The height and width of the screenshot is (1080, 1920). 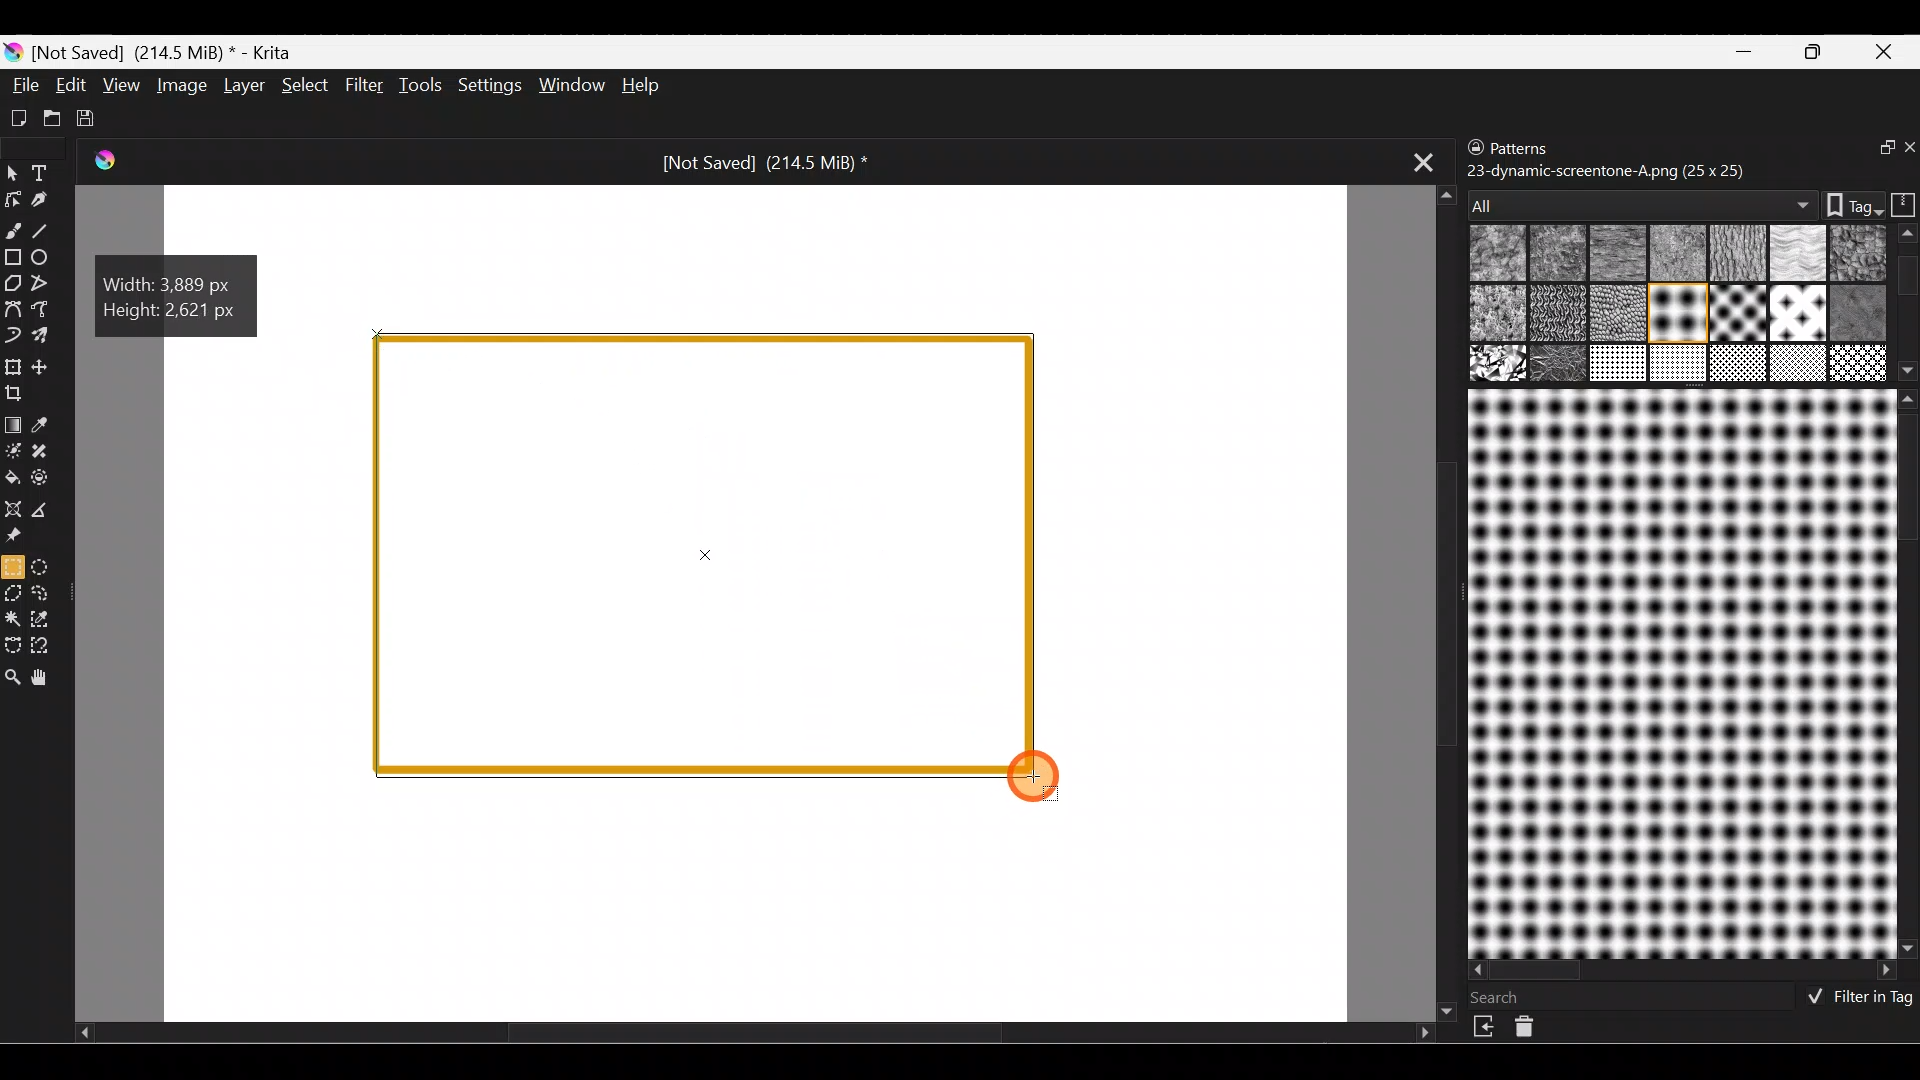 I want to click on Float docker, so click(x=1874, y=149).